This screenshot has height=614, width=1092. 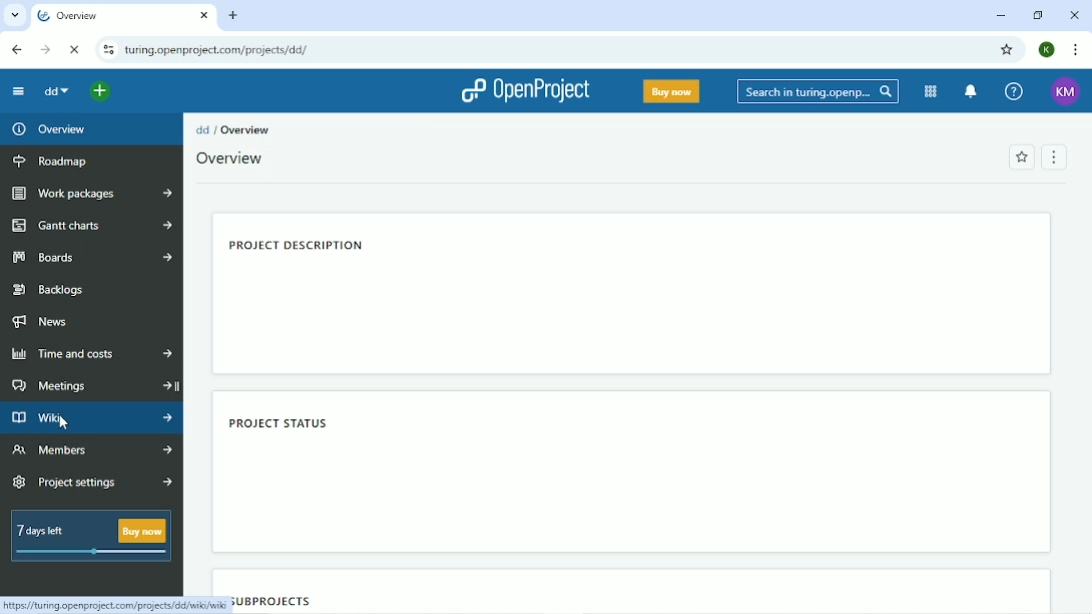 I want to click on https:// turing openproject com/prorects/dd/wilko/wik, so click(x=112, y=603).